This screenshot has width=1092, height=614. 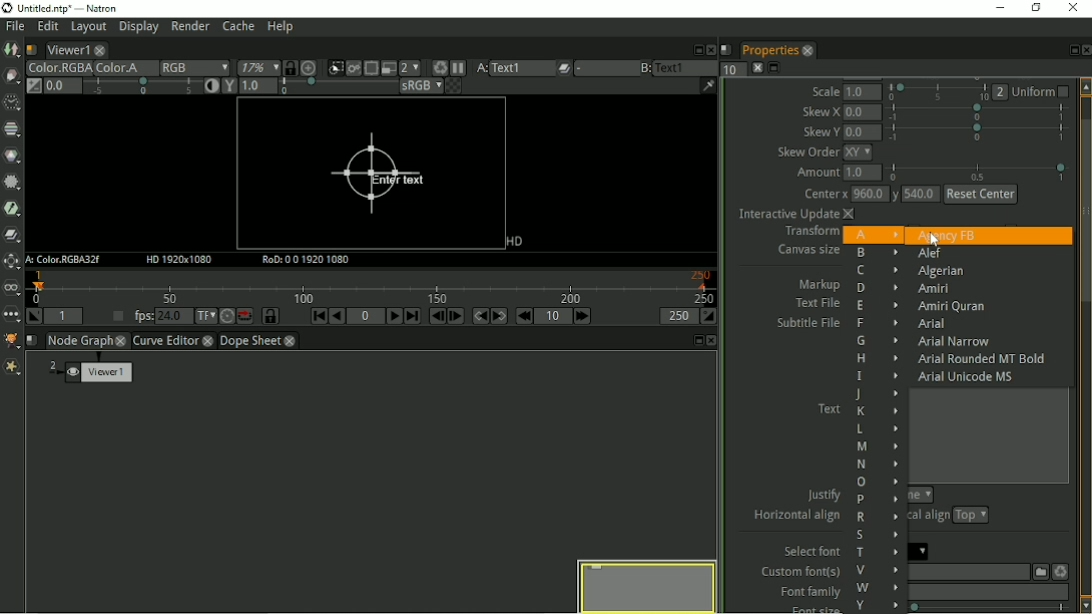 I want to click on Viewer gamma correction, so click(x=228, y=87).